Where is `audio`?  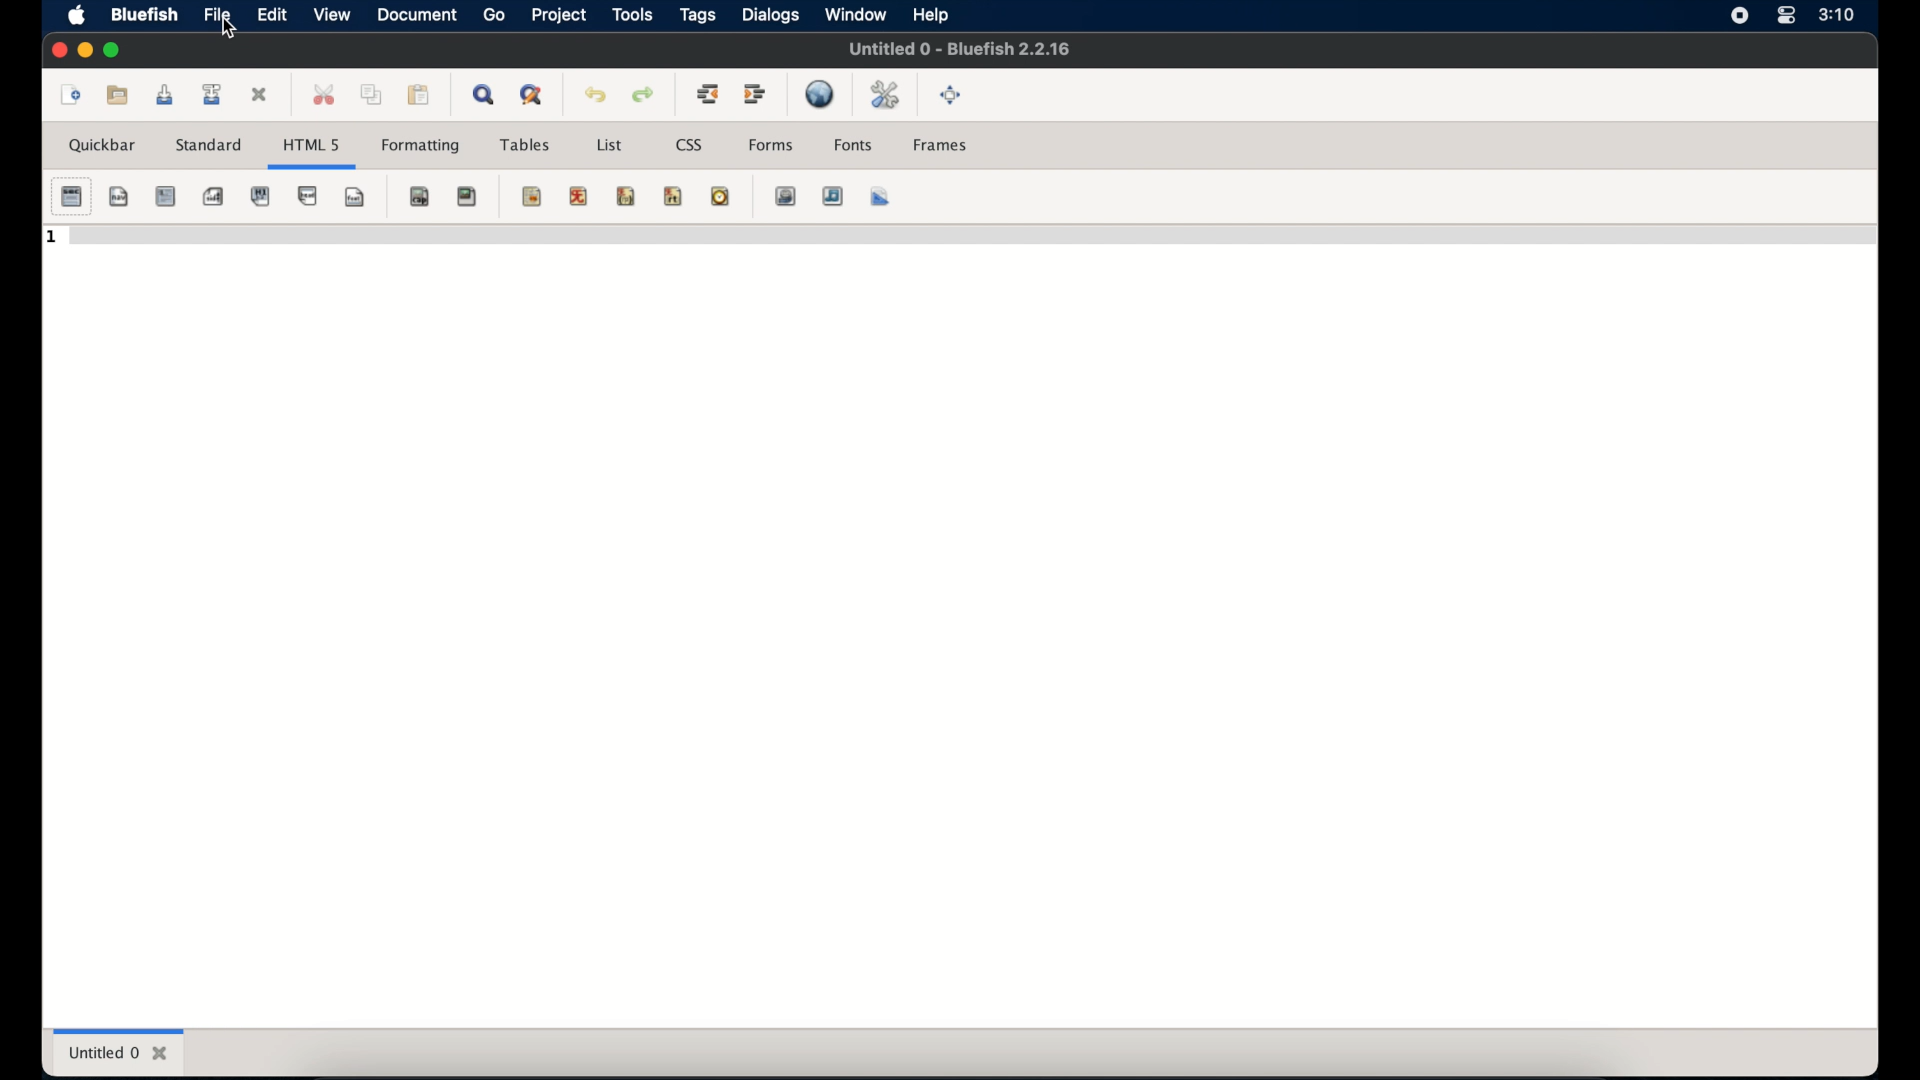
audio is located at coordinates (834, 196).